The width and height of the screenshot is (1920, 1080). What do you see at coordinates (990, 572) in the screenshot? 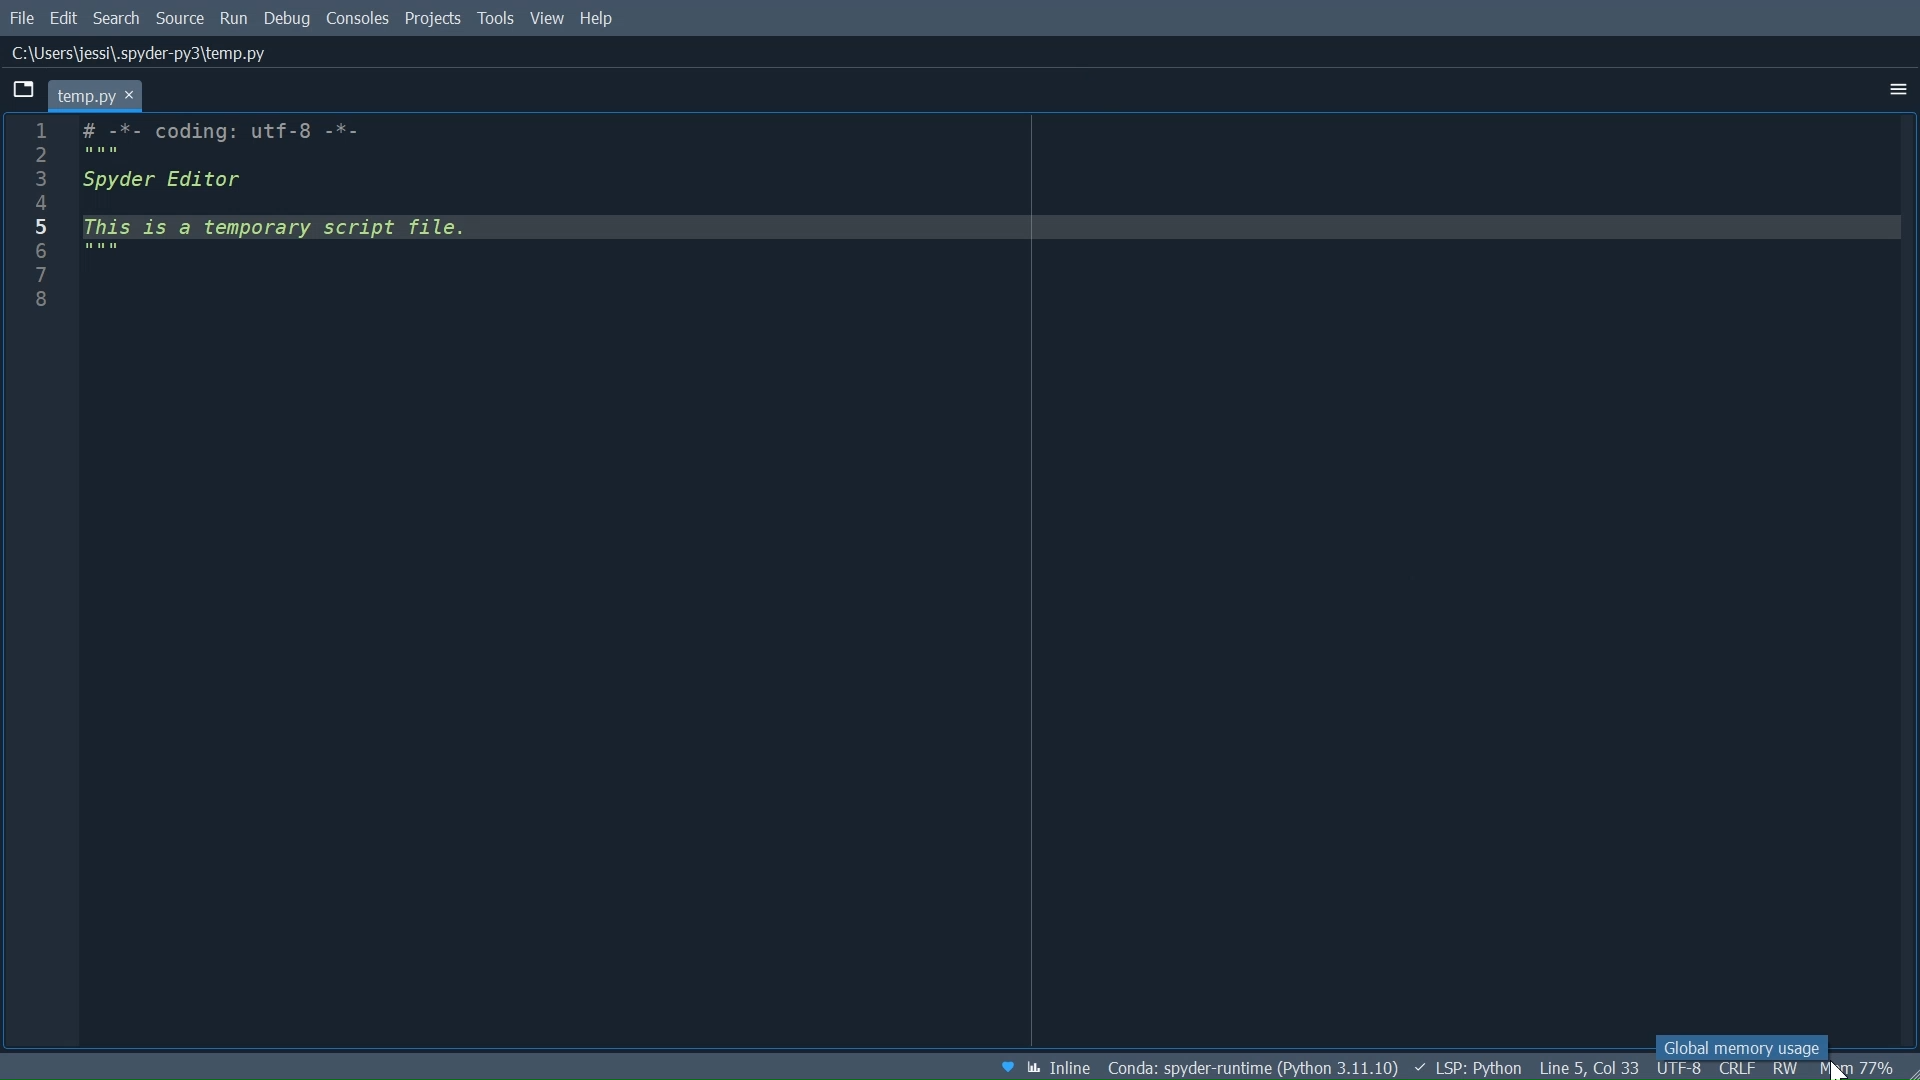
I see `# -*- coding: utf-8 -*- """ Spyder Editor  This is a temporary script file. """` at bounding box center [990, 572].